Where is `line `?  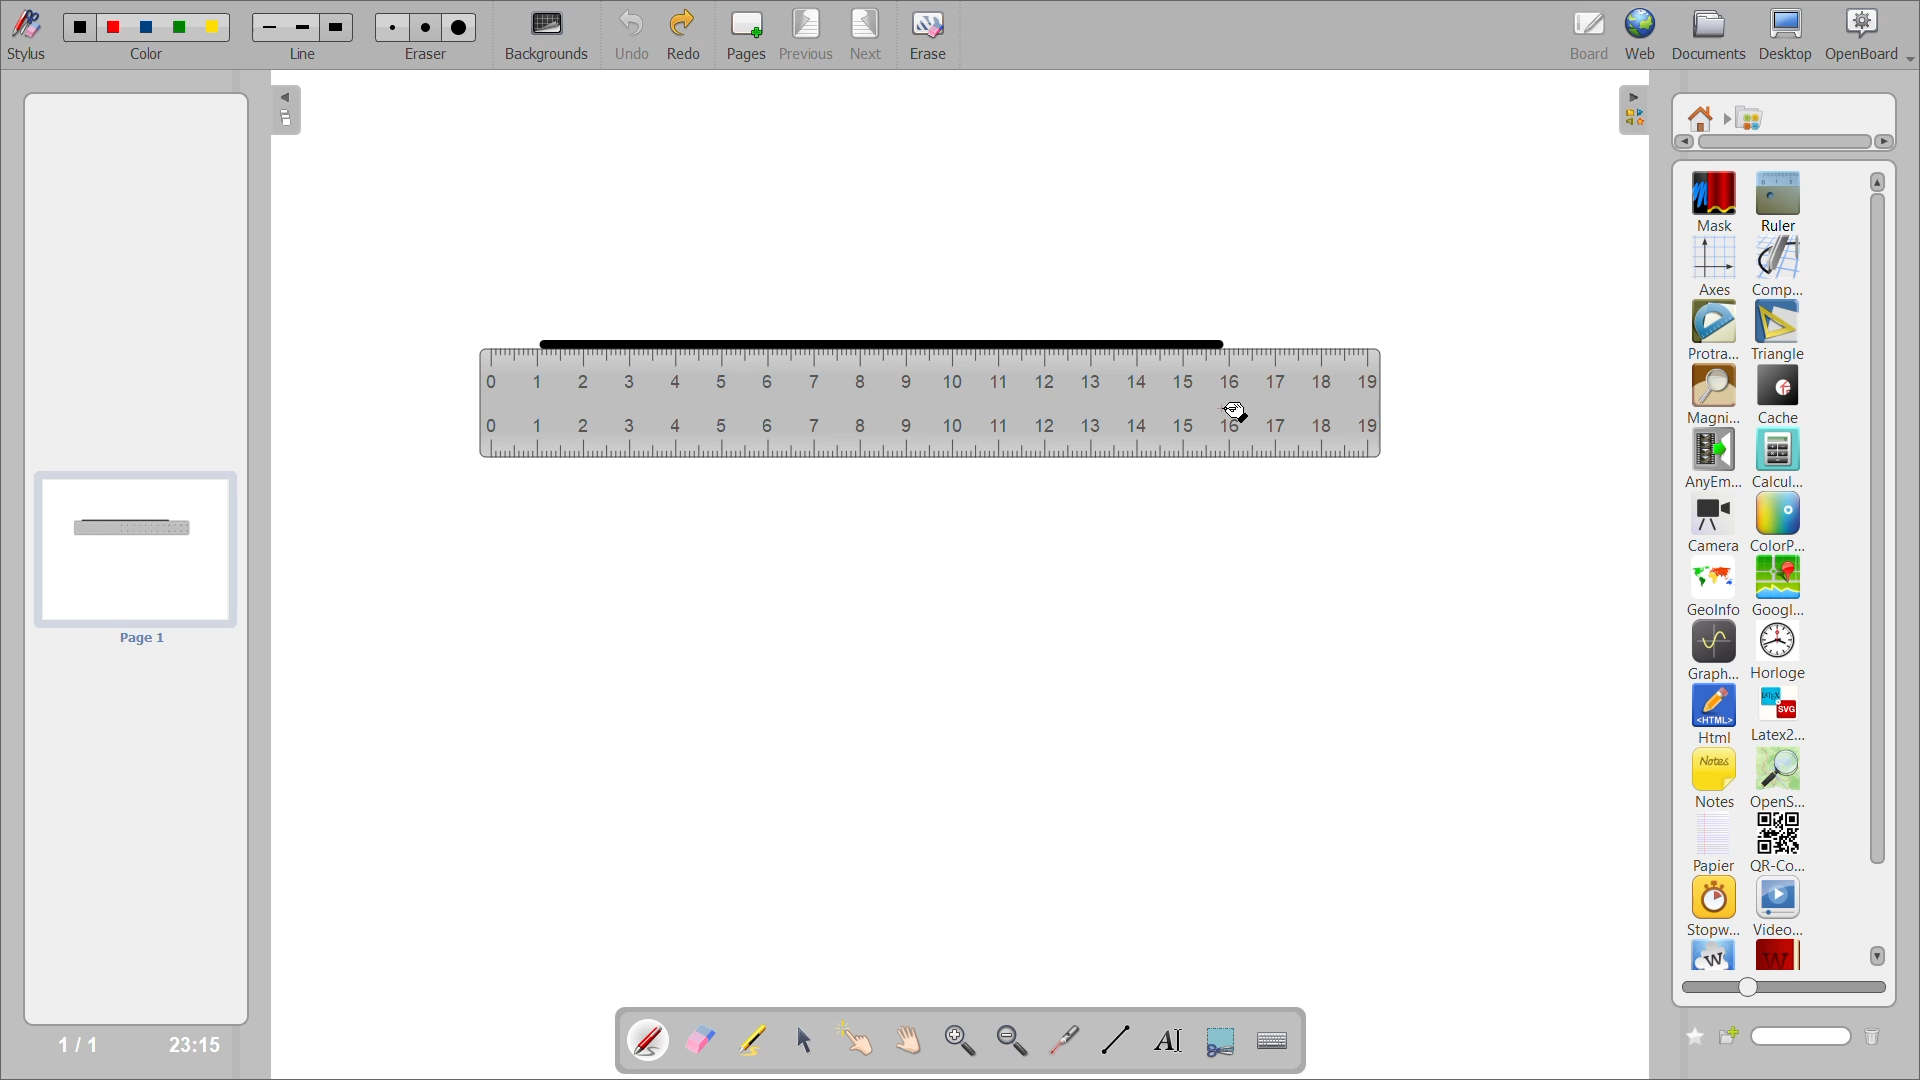
line  is located at coordinates (305, 53).